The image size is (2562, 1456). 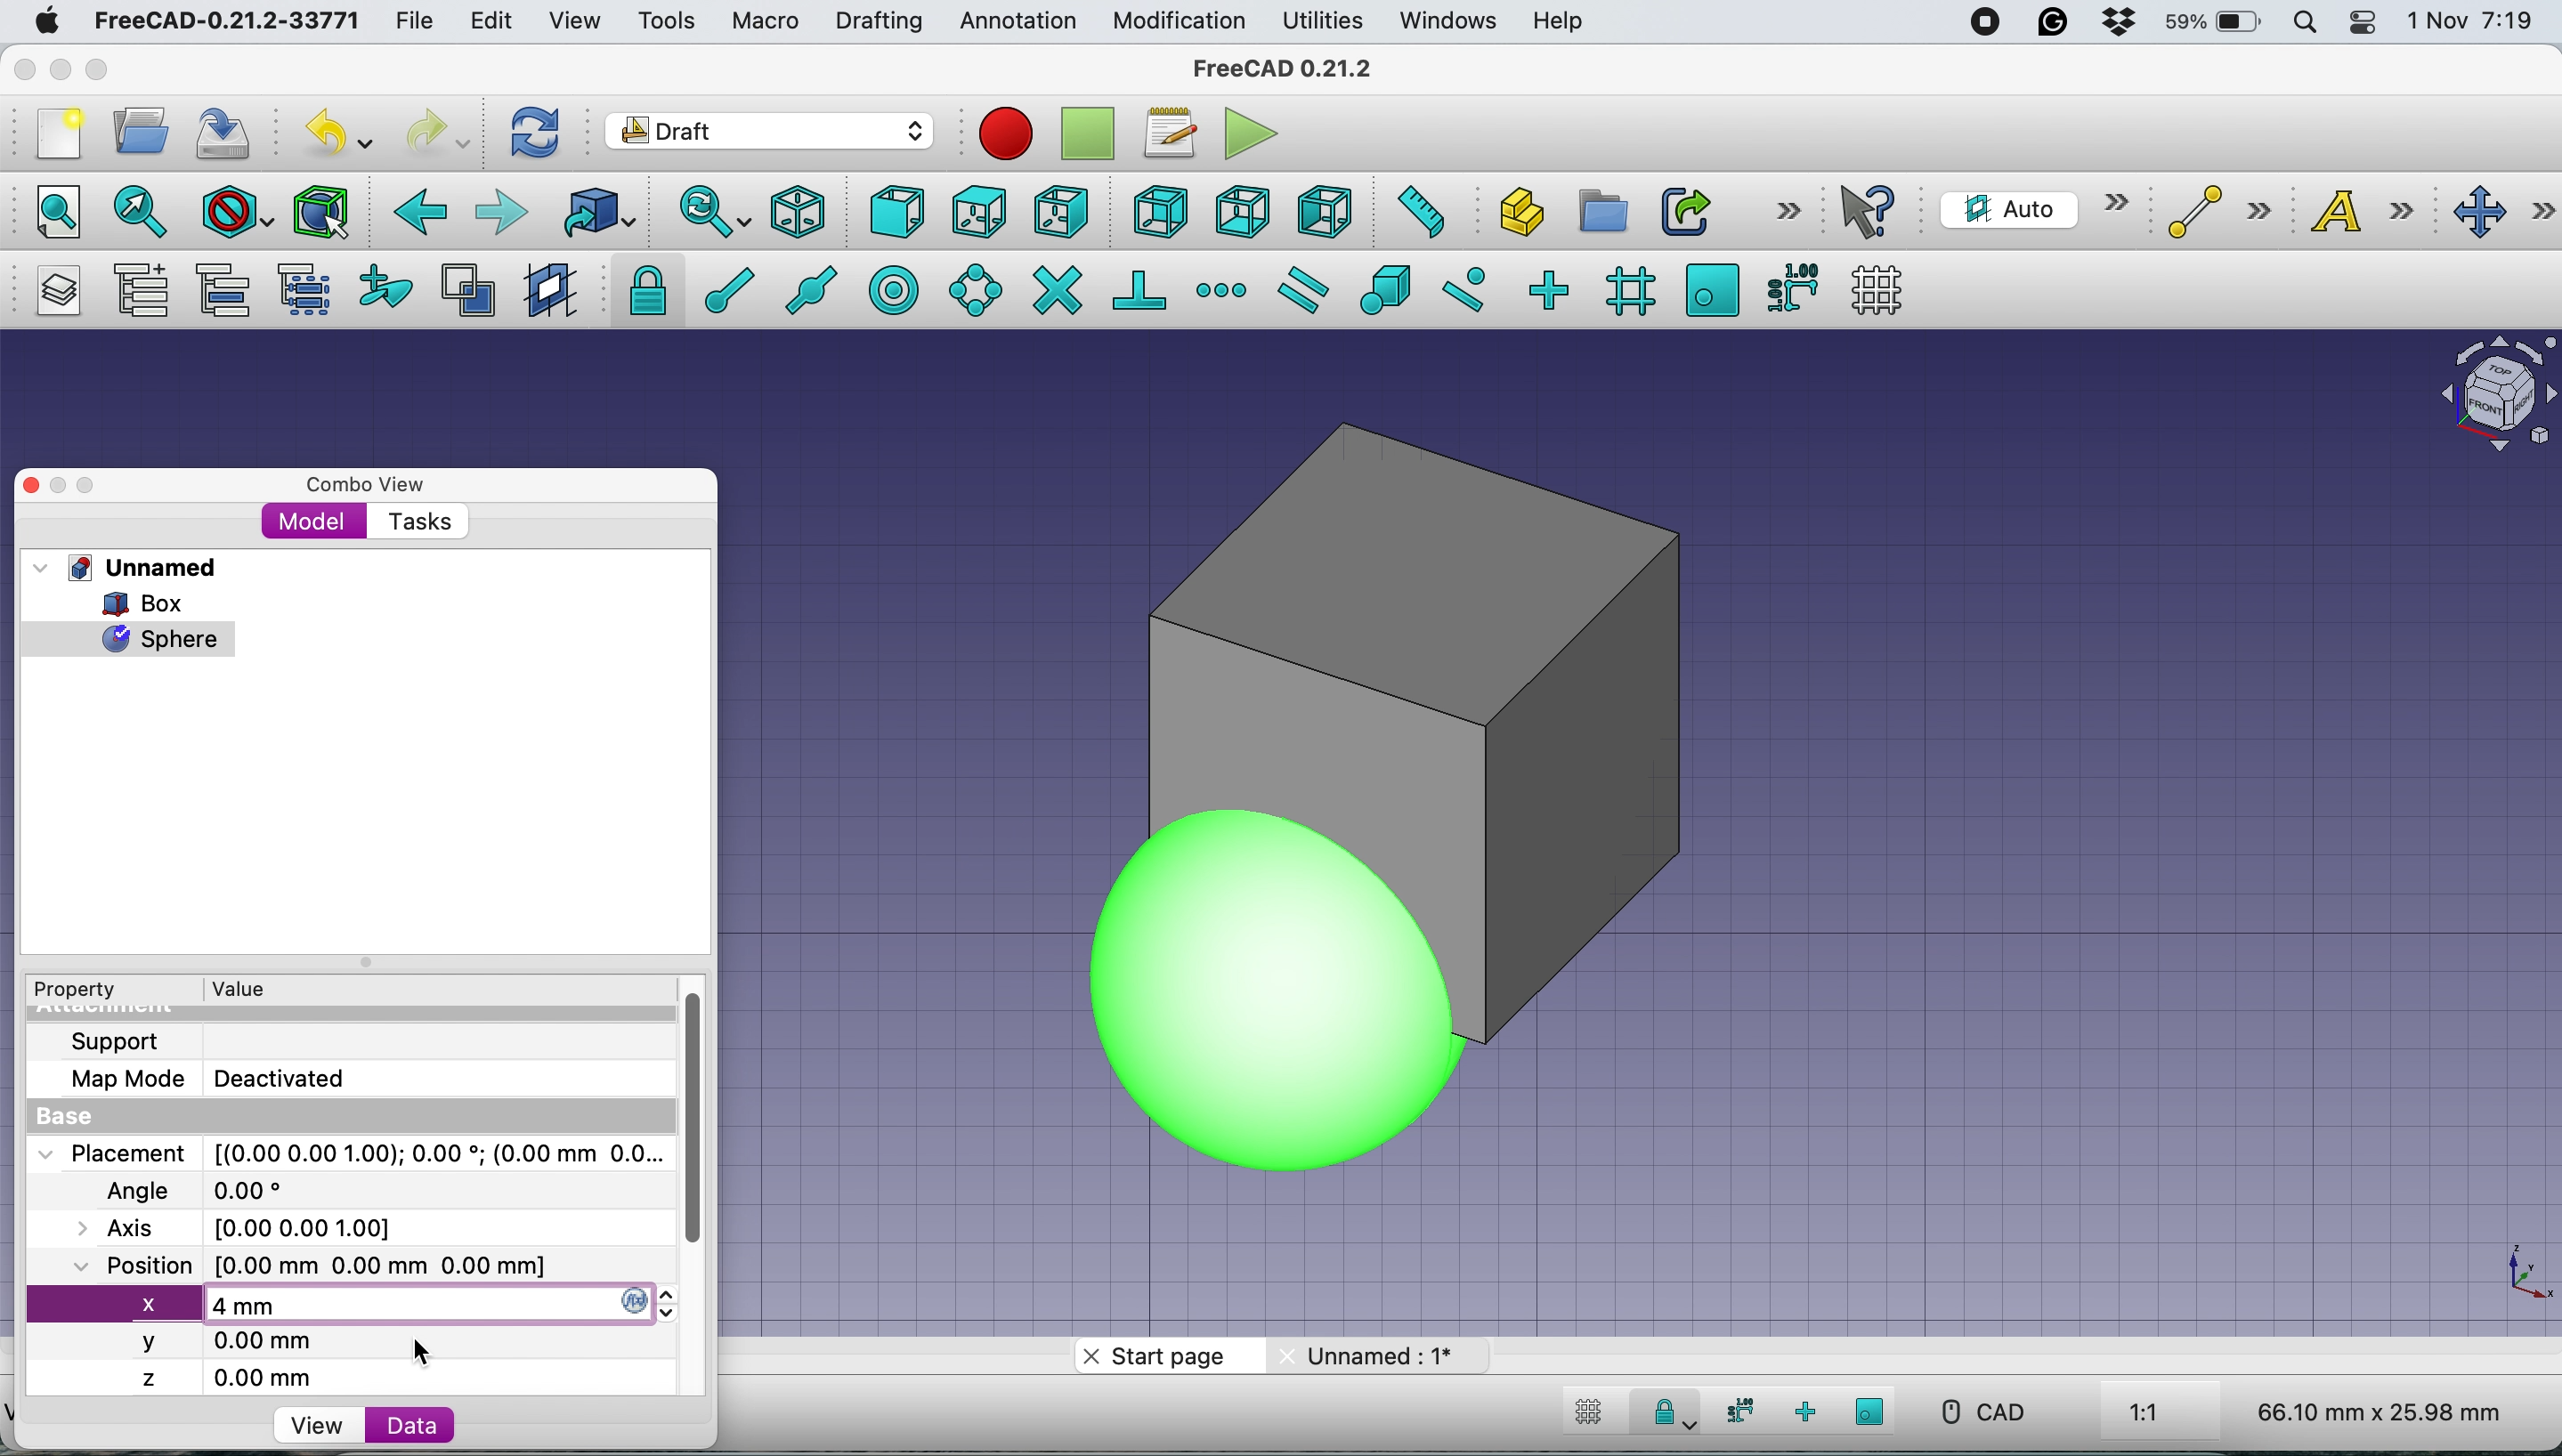 What do you see at coordinates (1791, 286) in the screenshot?
I see `snap dimensions` at bounding box center [1791, 286].